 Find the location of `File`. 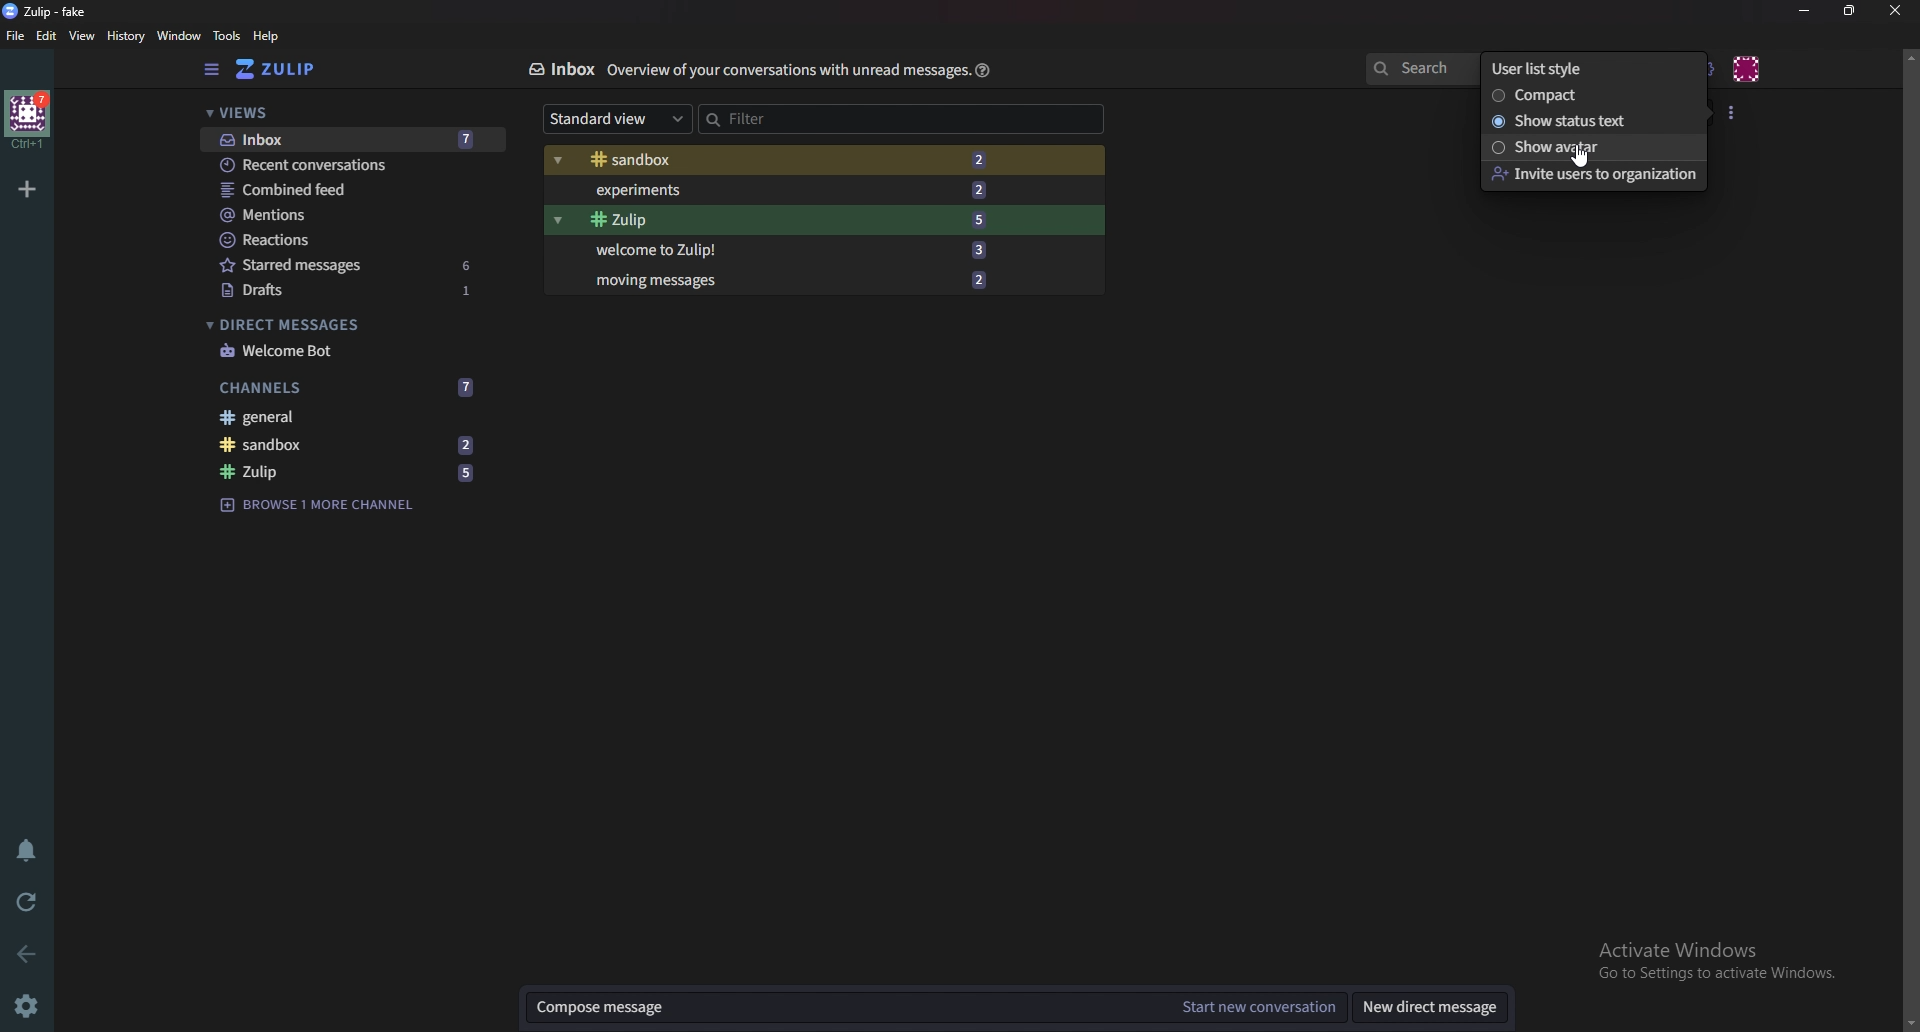

File is located at coordinates (17, 37).